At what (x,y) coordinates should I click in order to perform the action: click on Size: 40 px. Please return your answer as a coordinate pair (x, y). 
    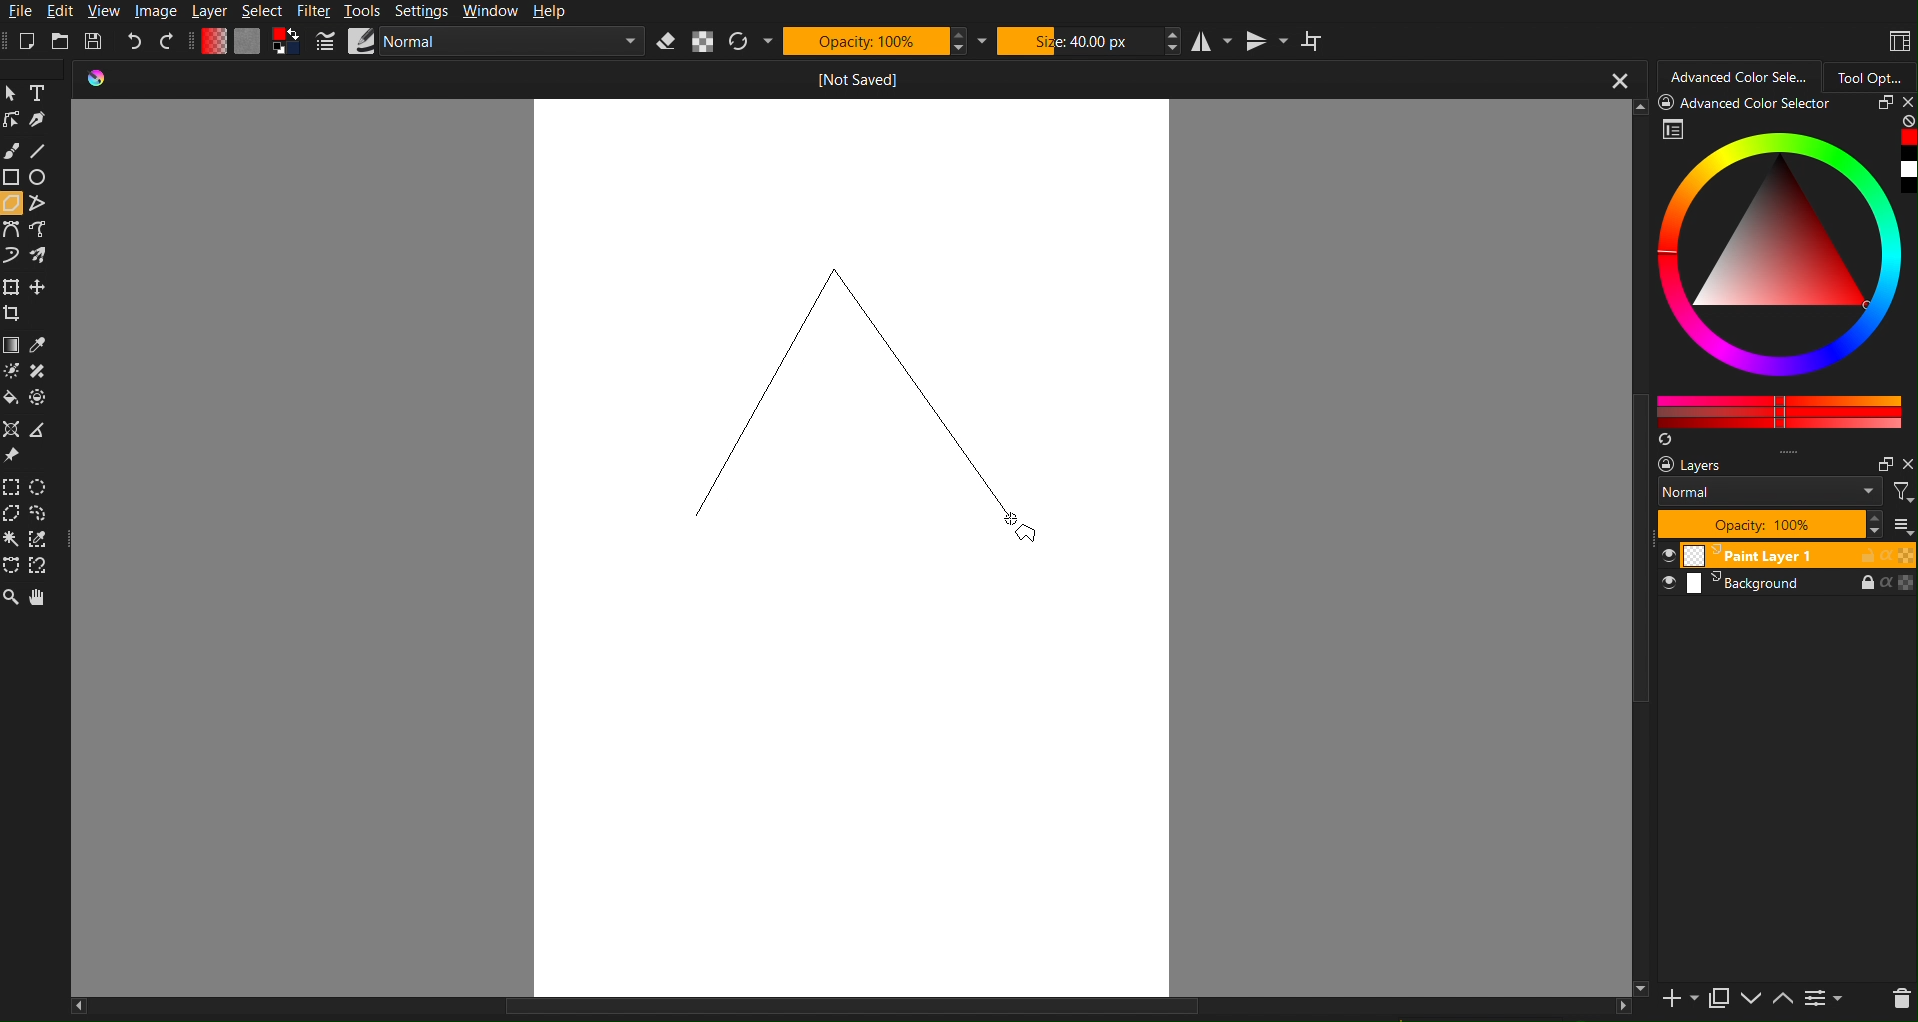
    Looking at the image, I should click on (1078, 40).